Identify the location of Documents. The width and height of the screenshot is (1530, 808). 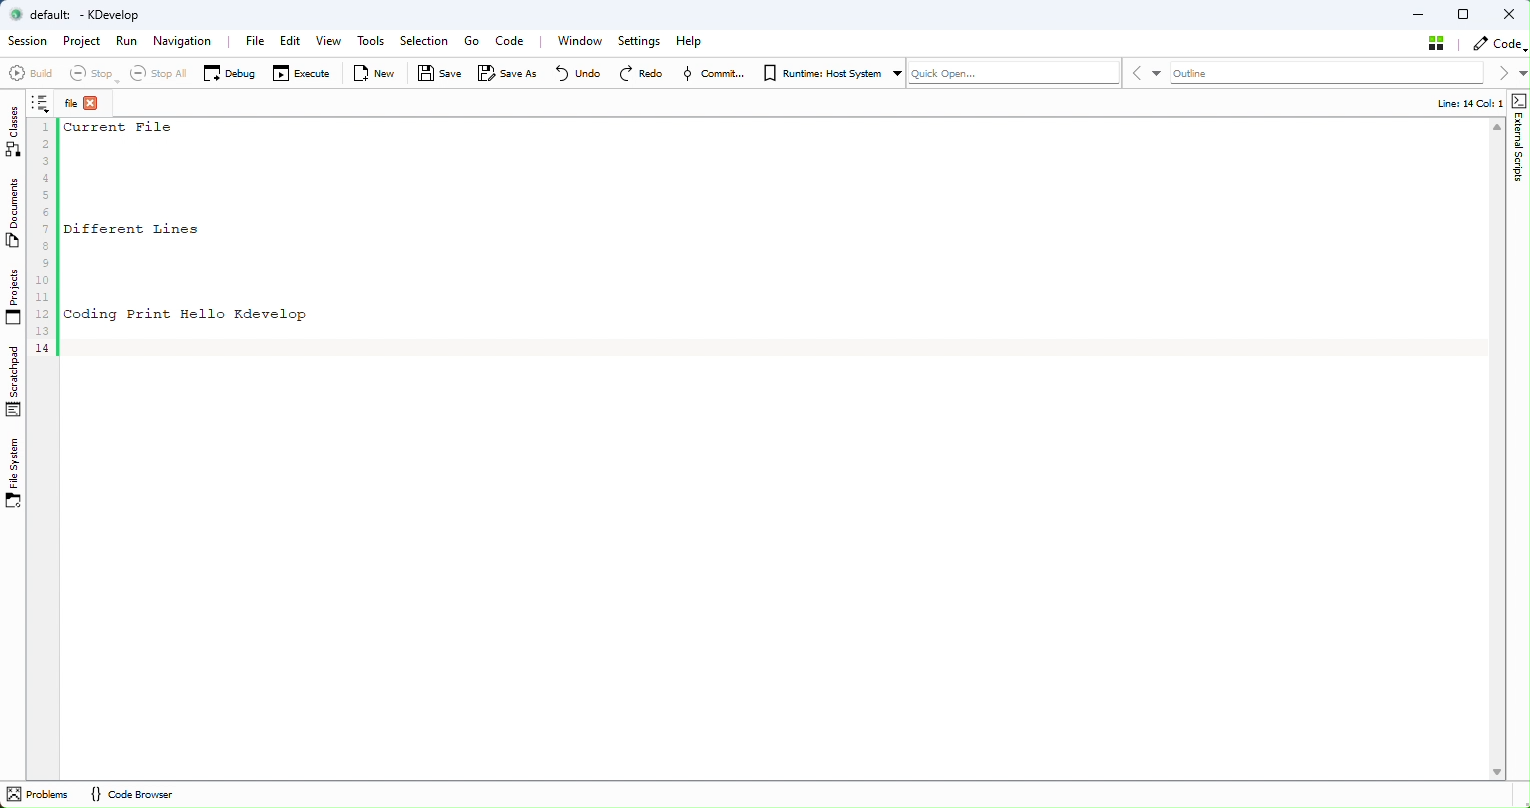
(18, 216).